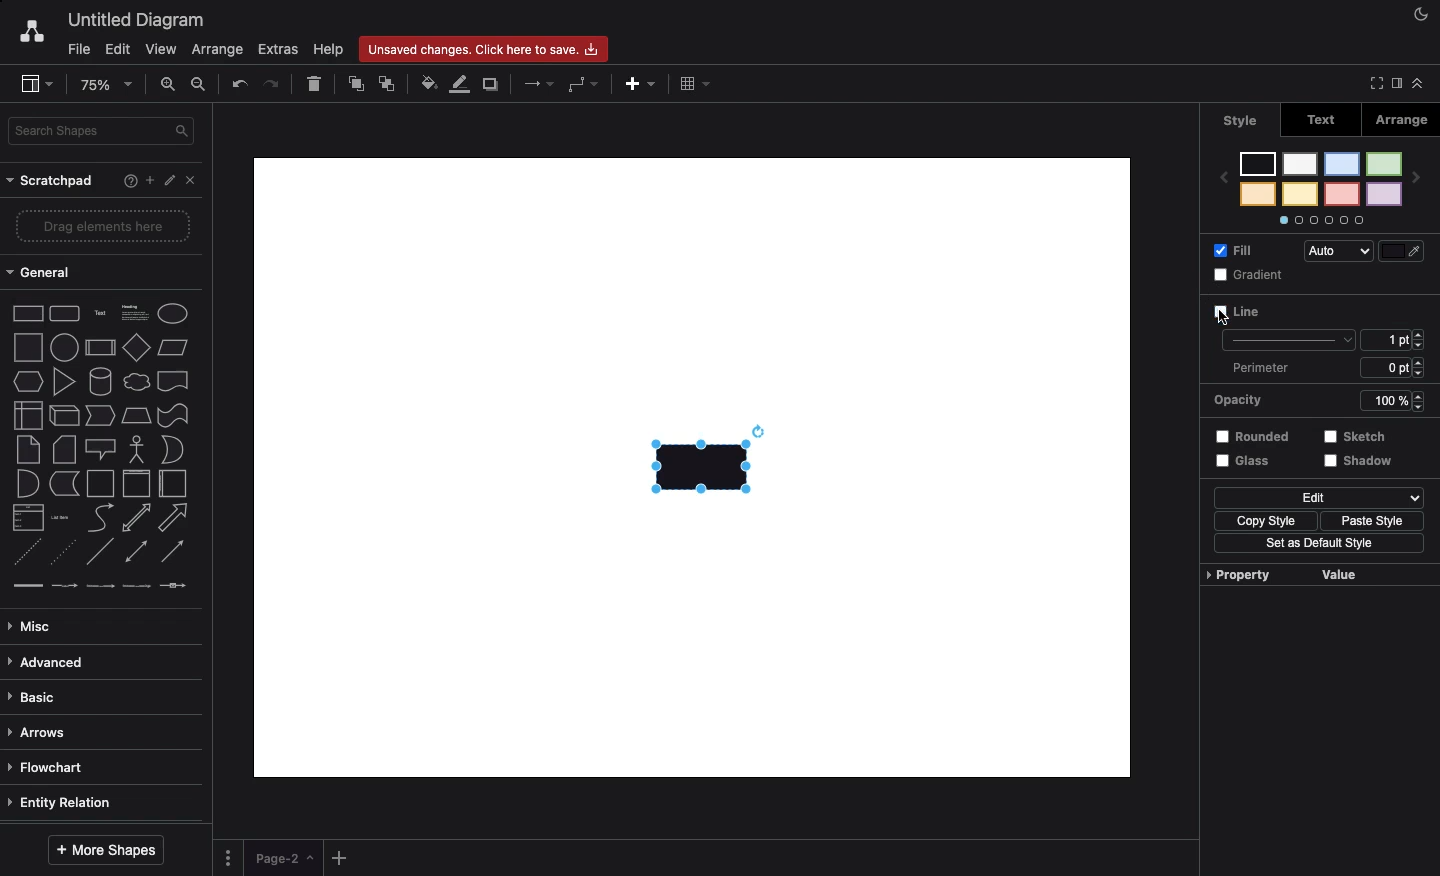  Describe the element at coordinates (63, 380) in the screenshot. I see `triangle` at that location.